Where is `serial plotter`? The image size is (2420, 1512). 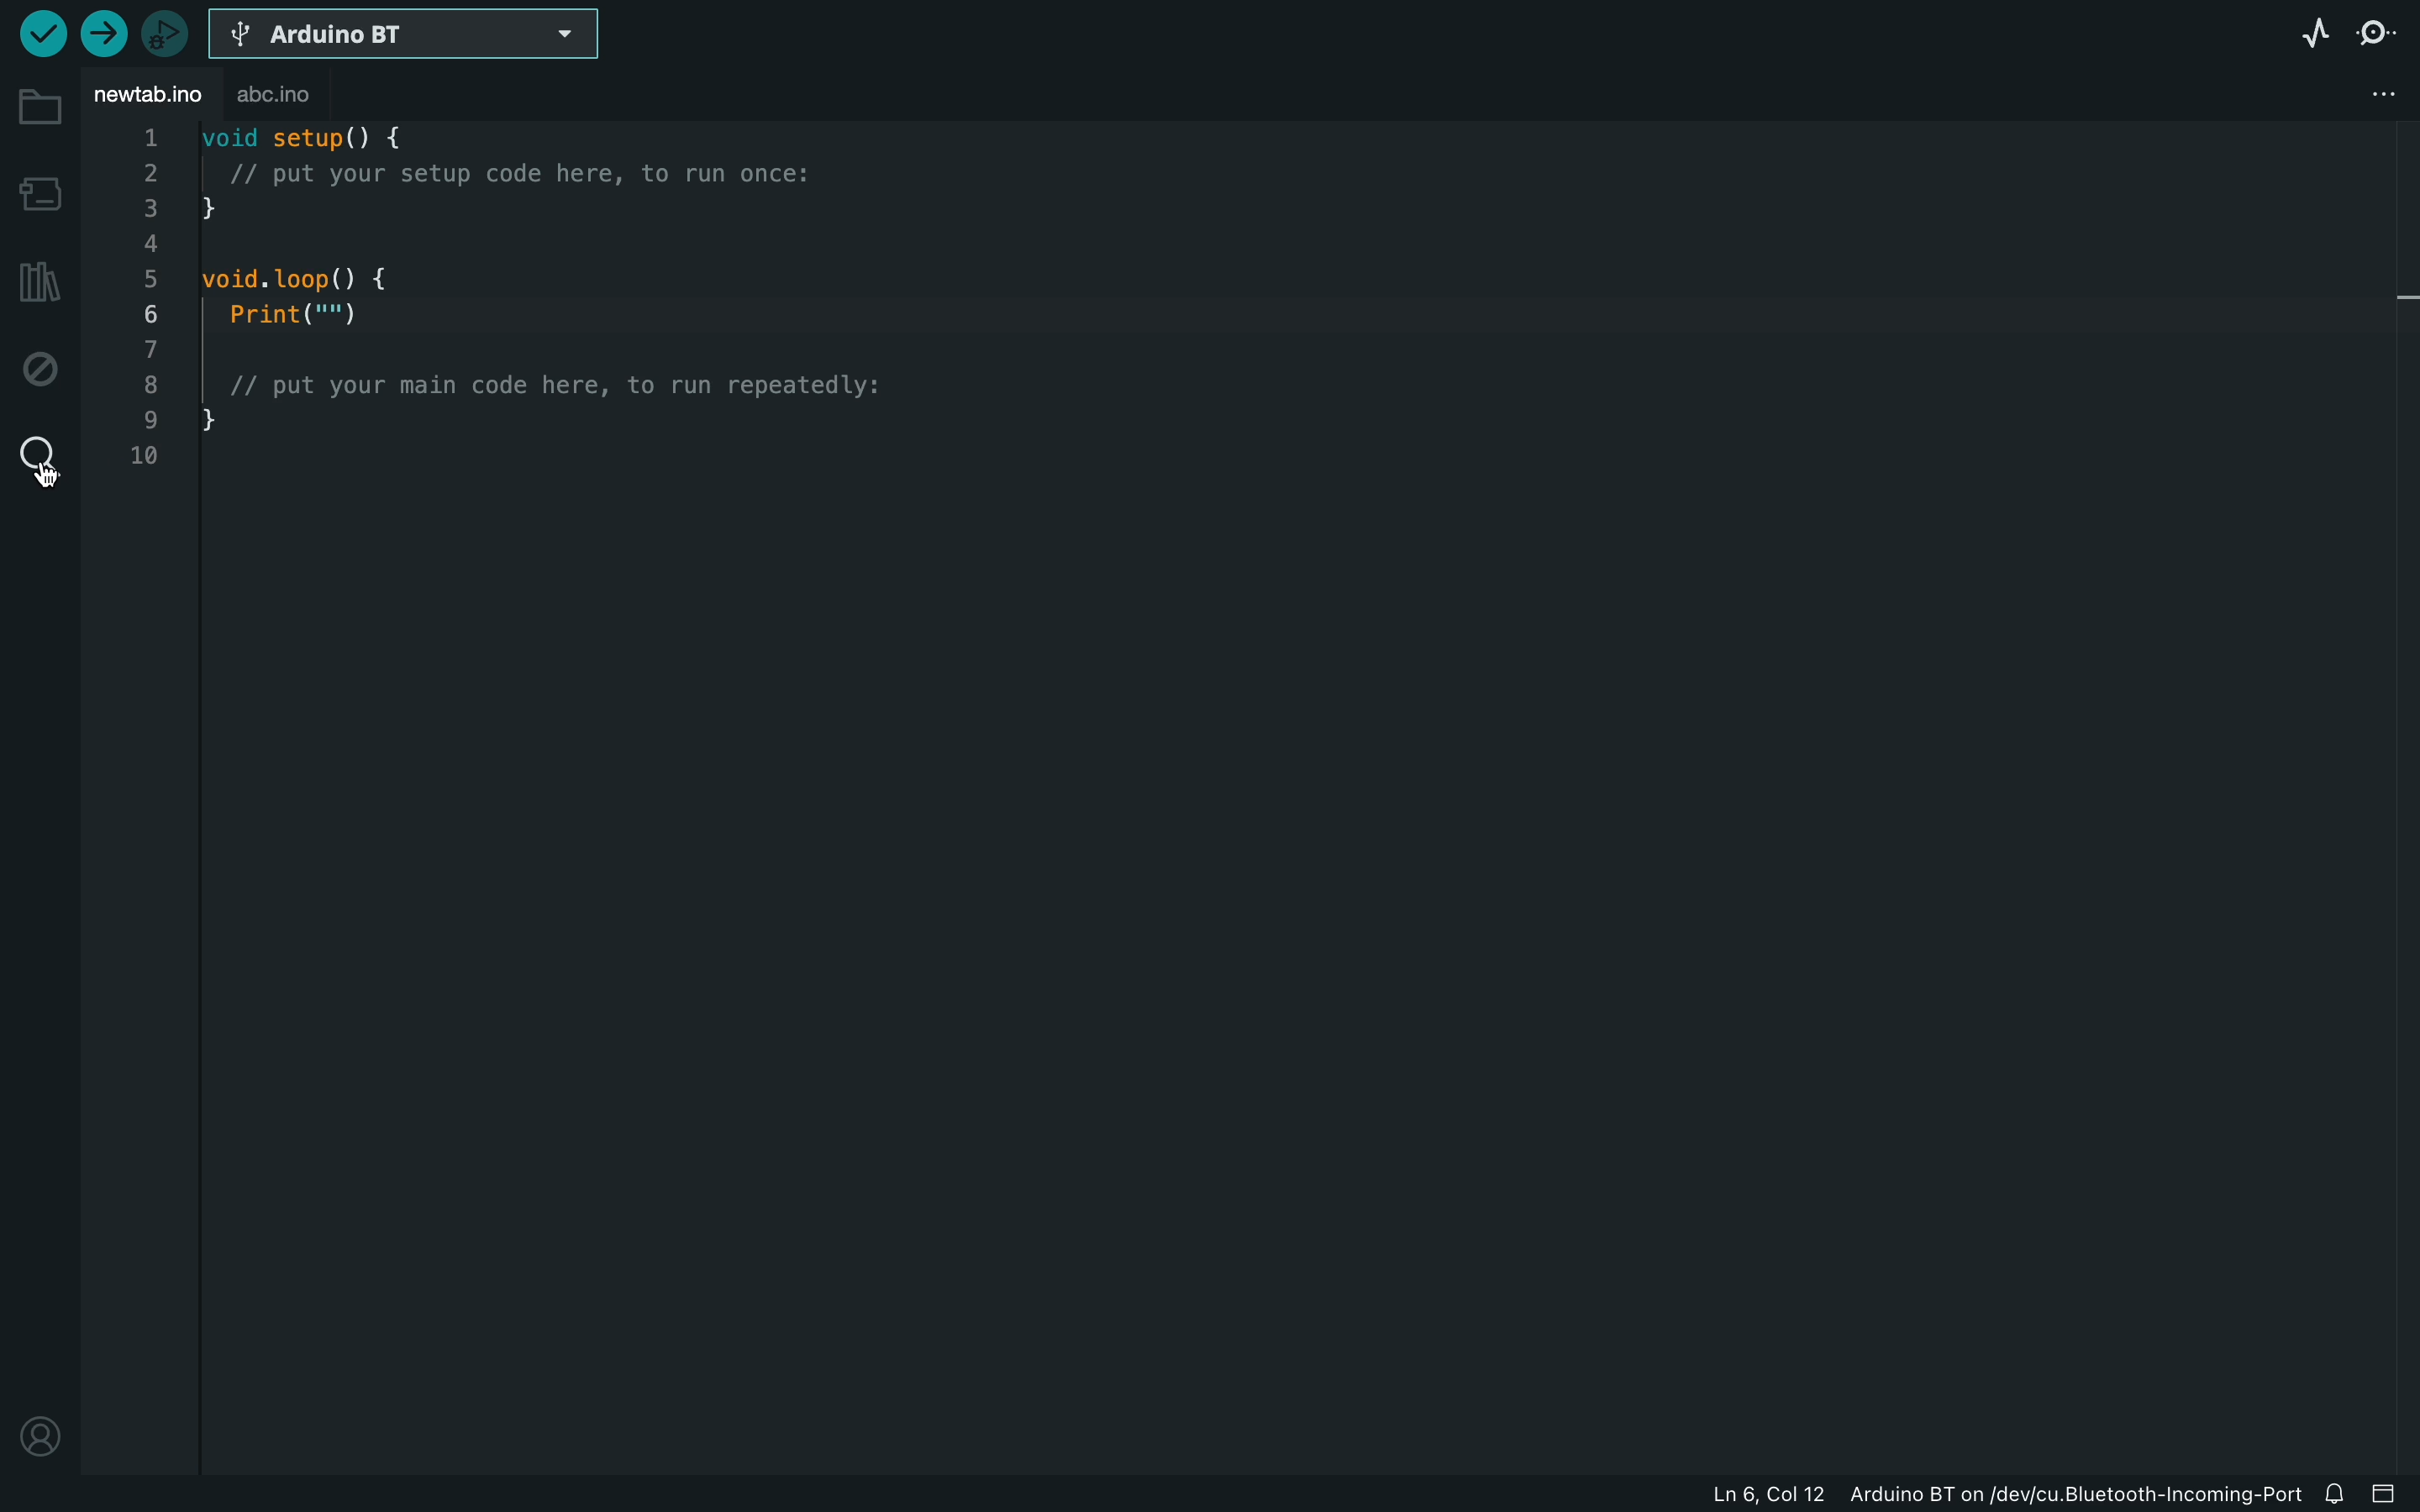
serial plotter is located at coordinates (2310, 36).